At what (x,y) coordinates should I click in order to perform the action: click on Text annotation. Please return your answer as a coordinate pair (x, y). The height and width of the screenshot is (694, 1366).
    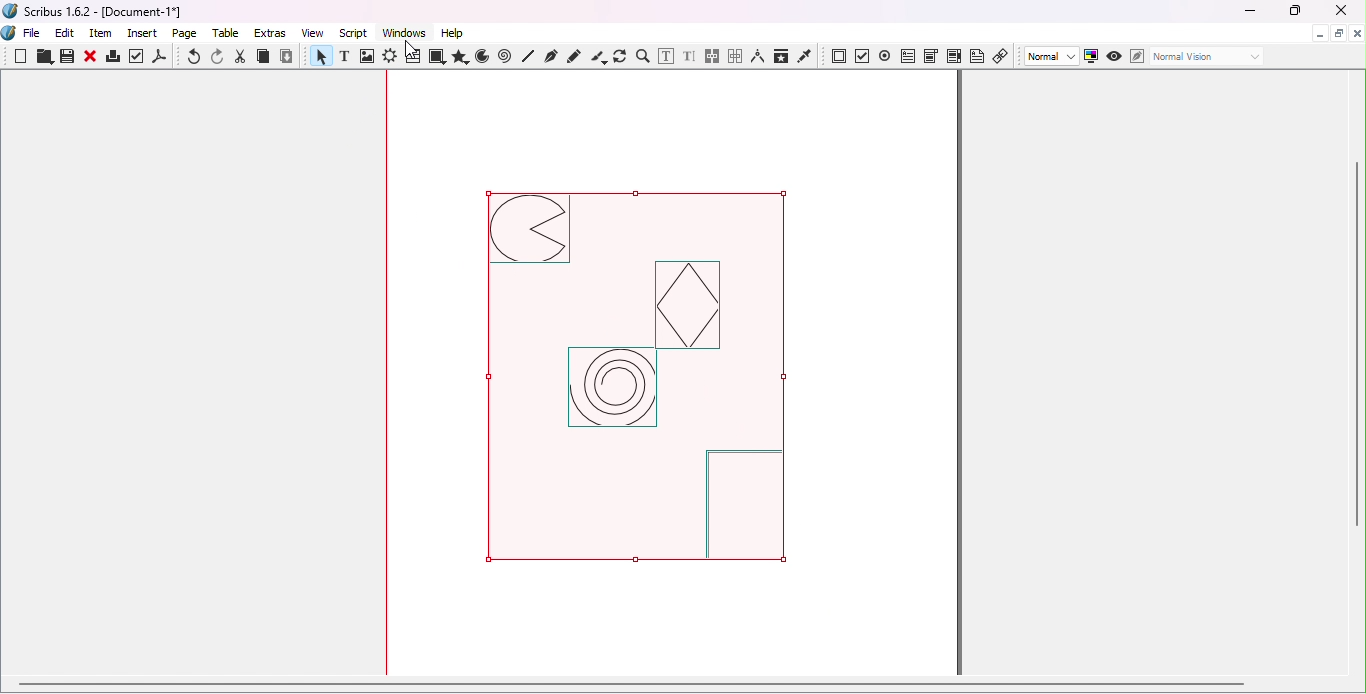
    Looking at the image, I should click on (977, 55).